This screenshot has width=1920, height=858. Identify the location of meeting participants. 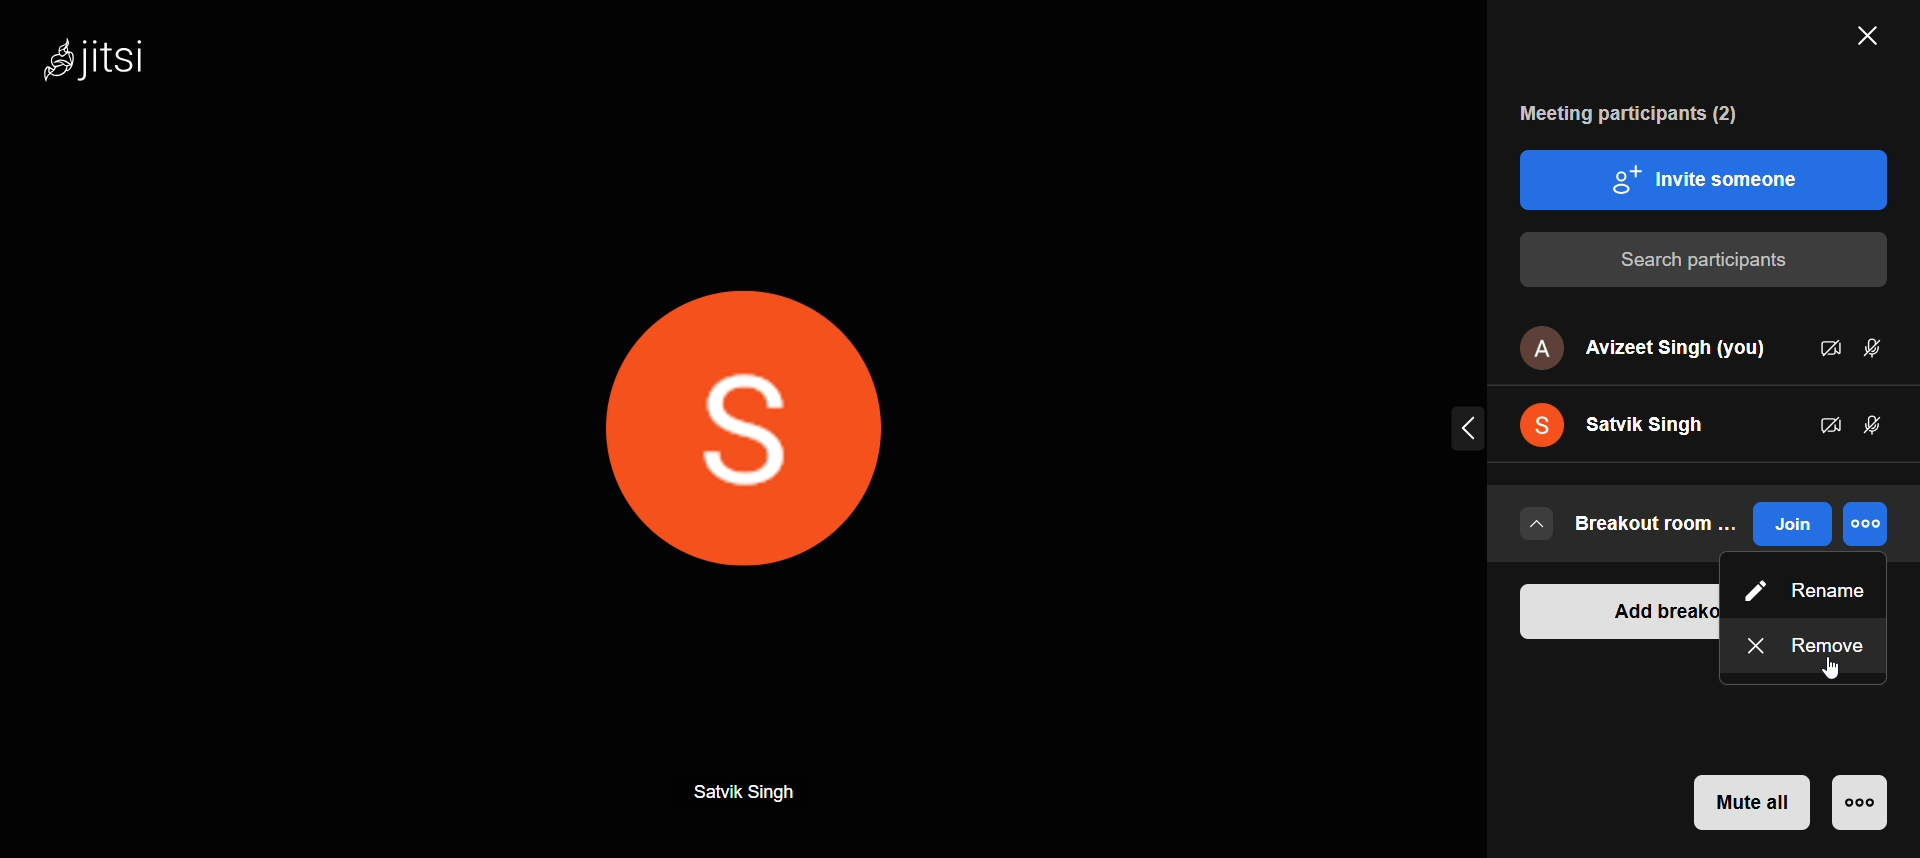
(1634, 114).